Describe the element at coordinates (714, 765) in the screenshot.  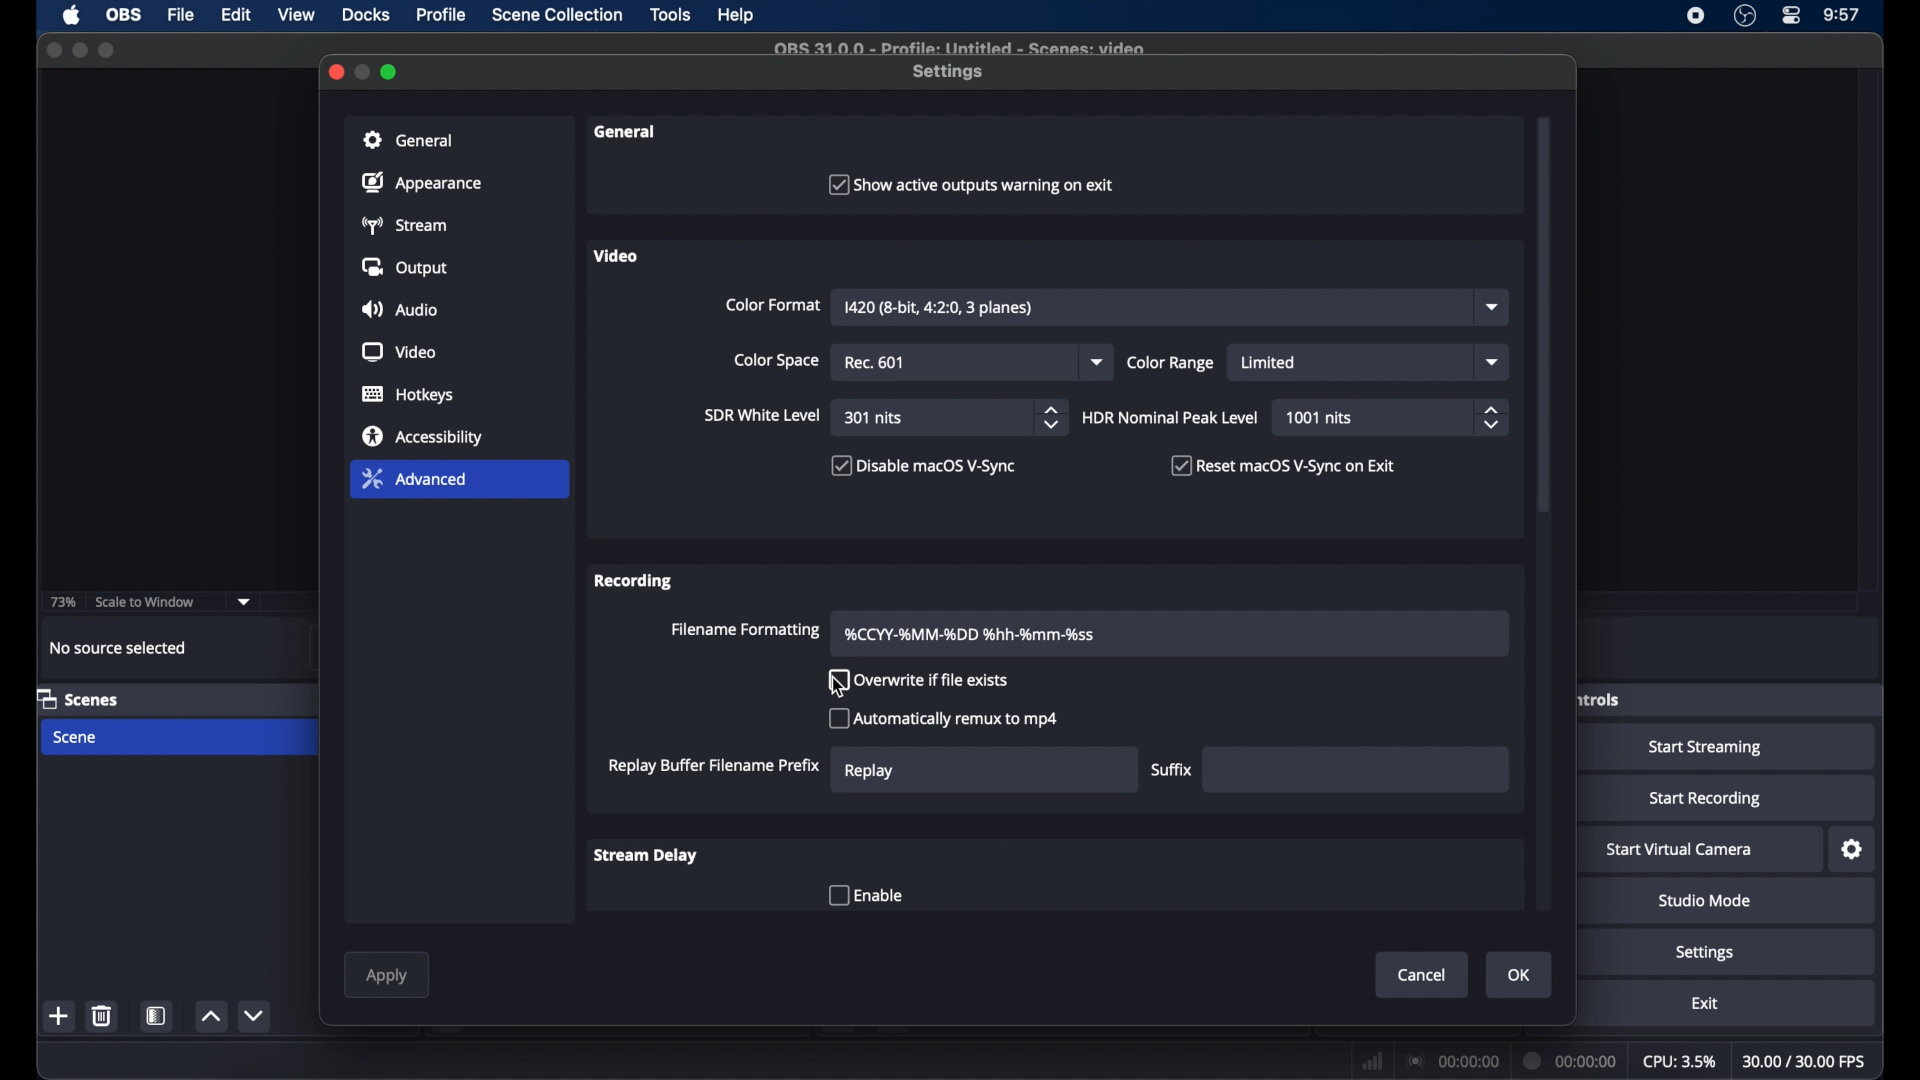
I see `reply buffer ` at that location.